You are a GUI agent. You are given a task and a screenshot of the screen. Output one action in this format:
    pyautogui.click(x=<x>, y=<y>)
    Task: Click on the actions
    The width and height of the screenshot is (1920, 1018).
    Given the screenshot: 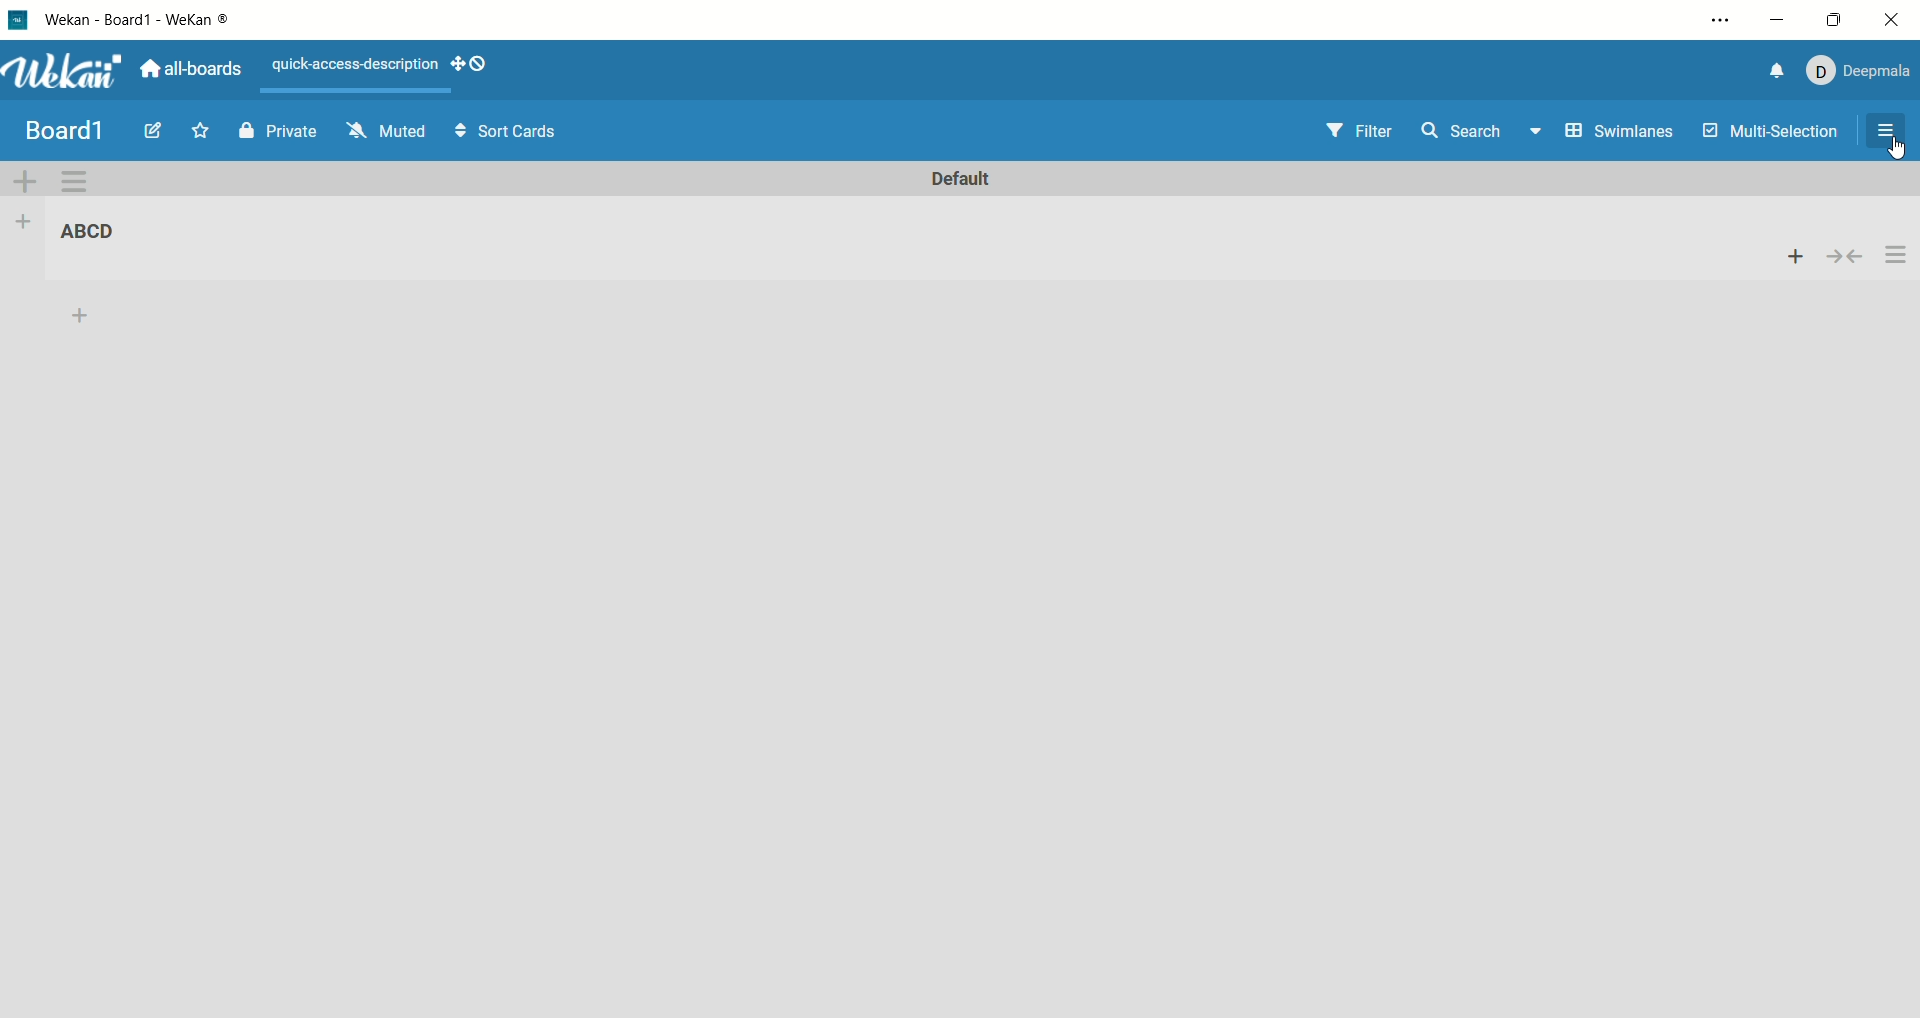 What is the action you would take?
    pyautogui.click(x=1895, y=257)
    